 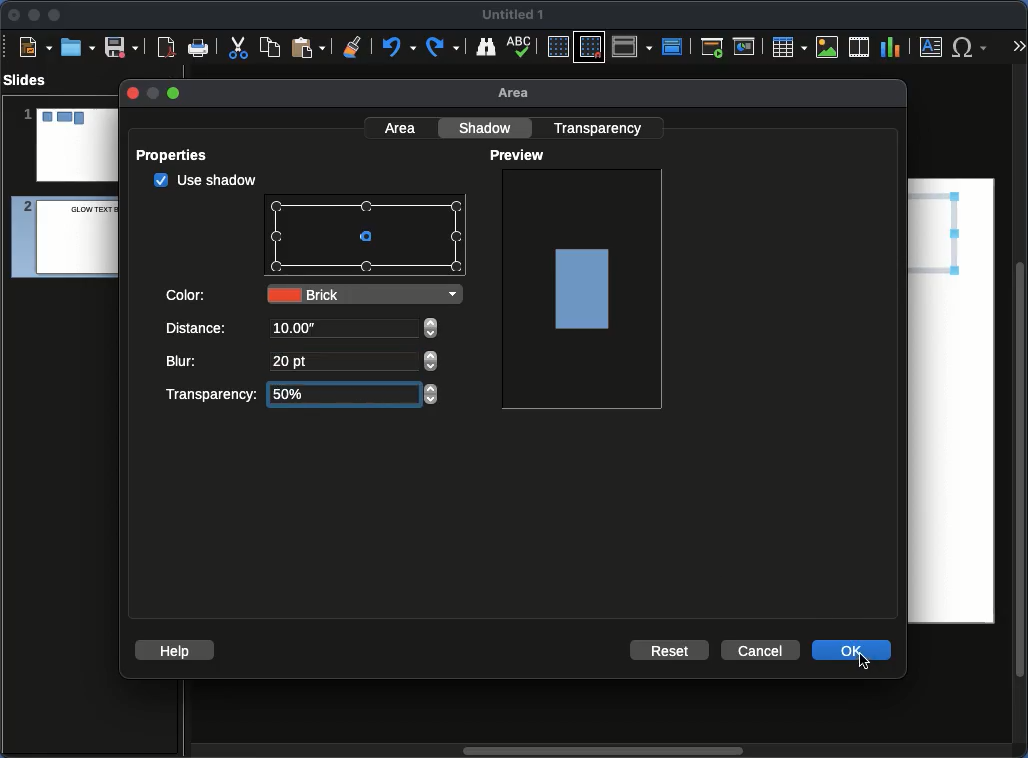 I want to click on Points, so click(x=367, y=238).